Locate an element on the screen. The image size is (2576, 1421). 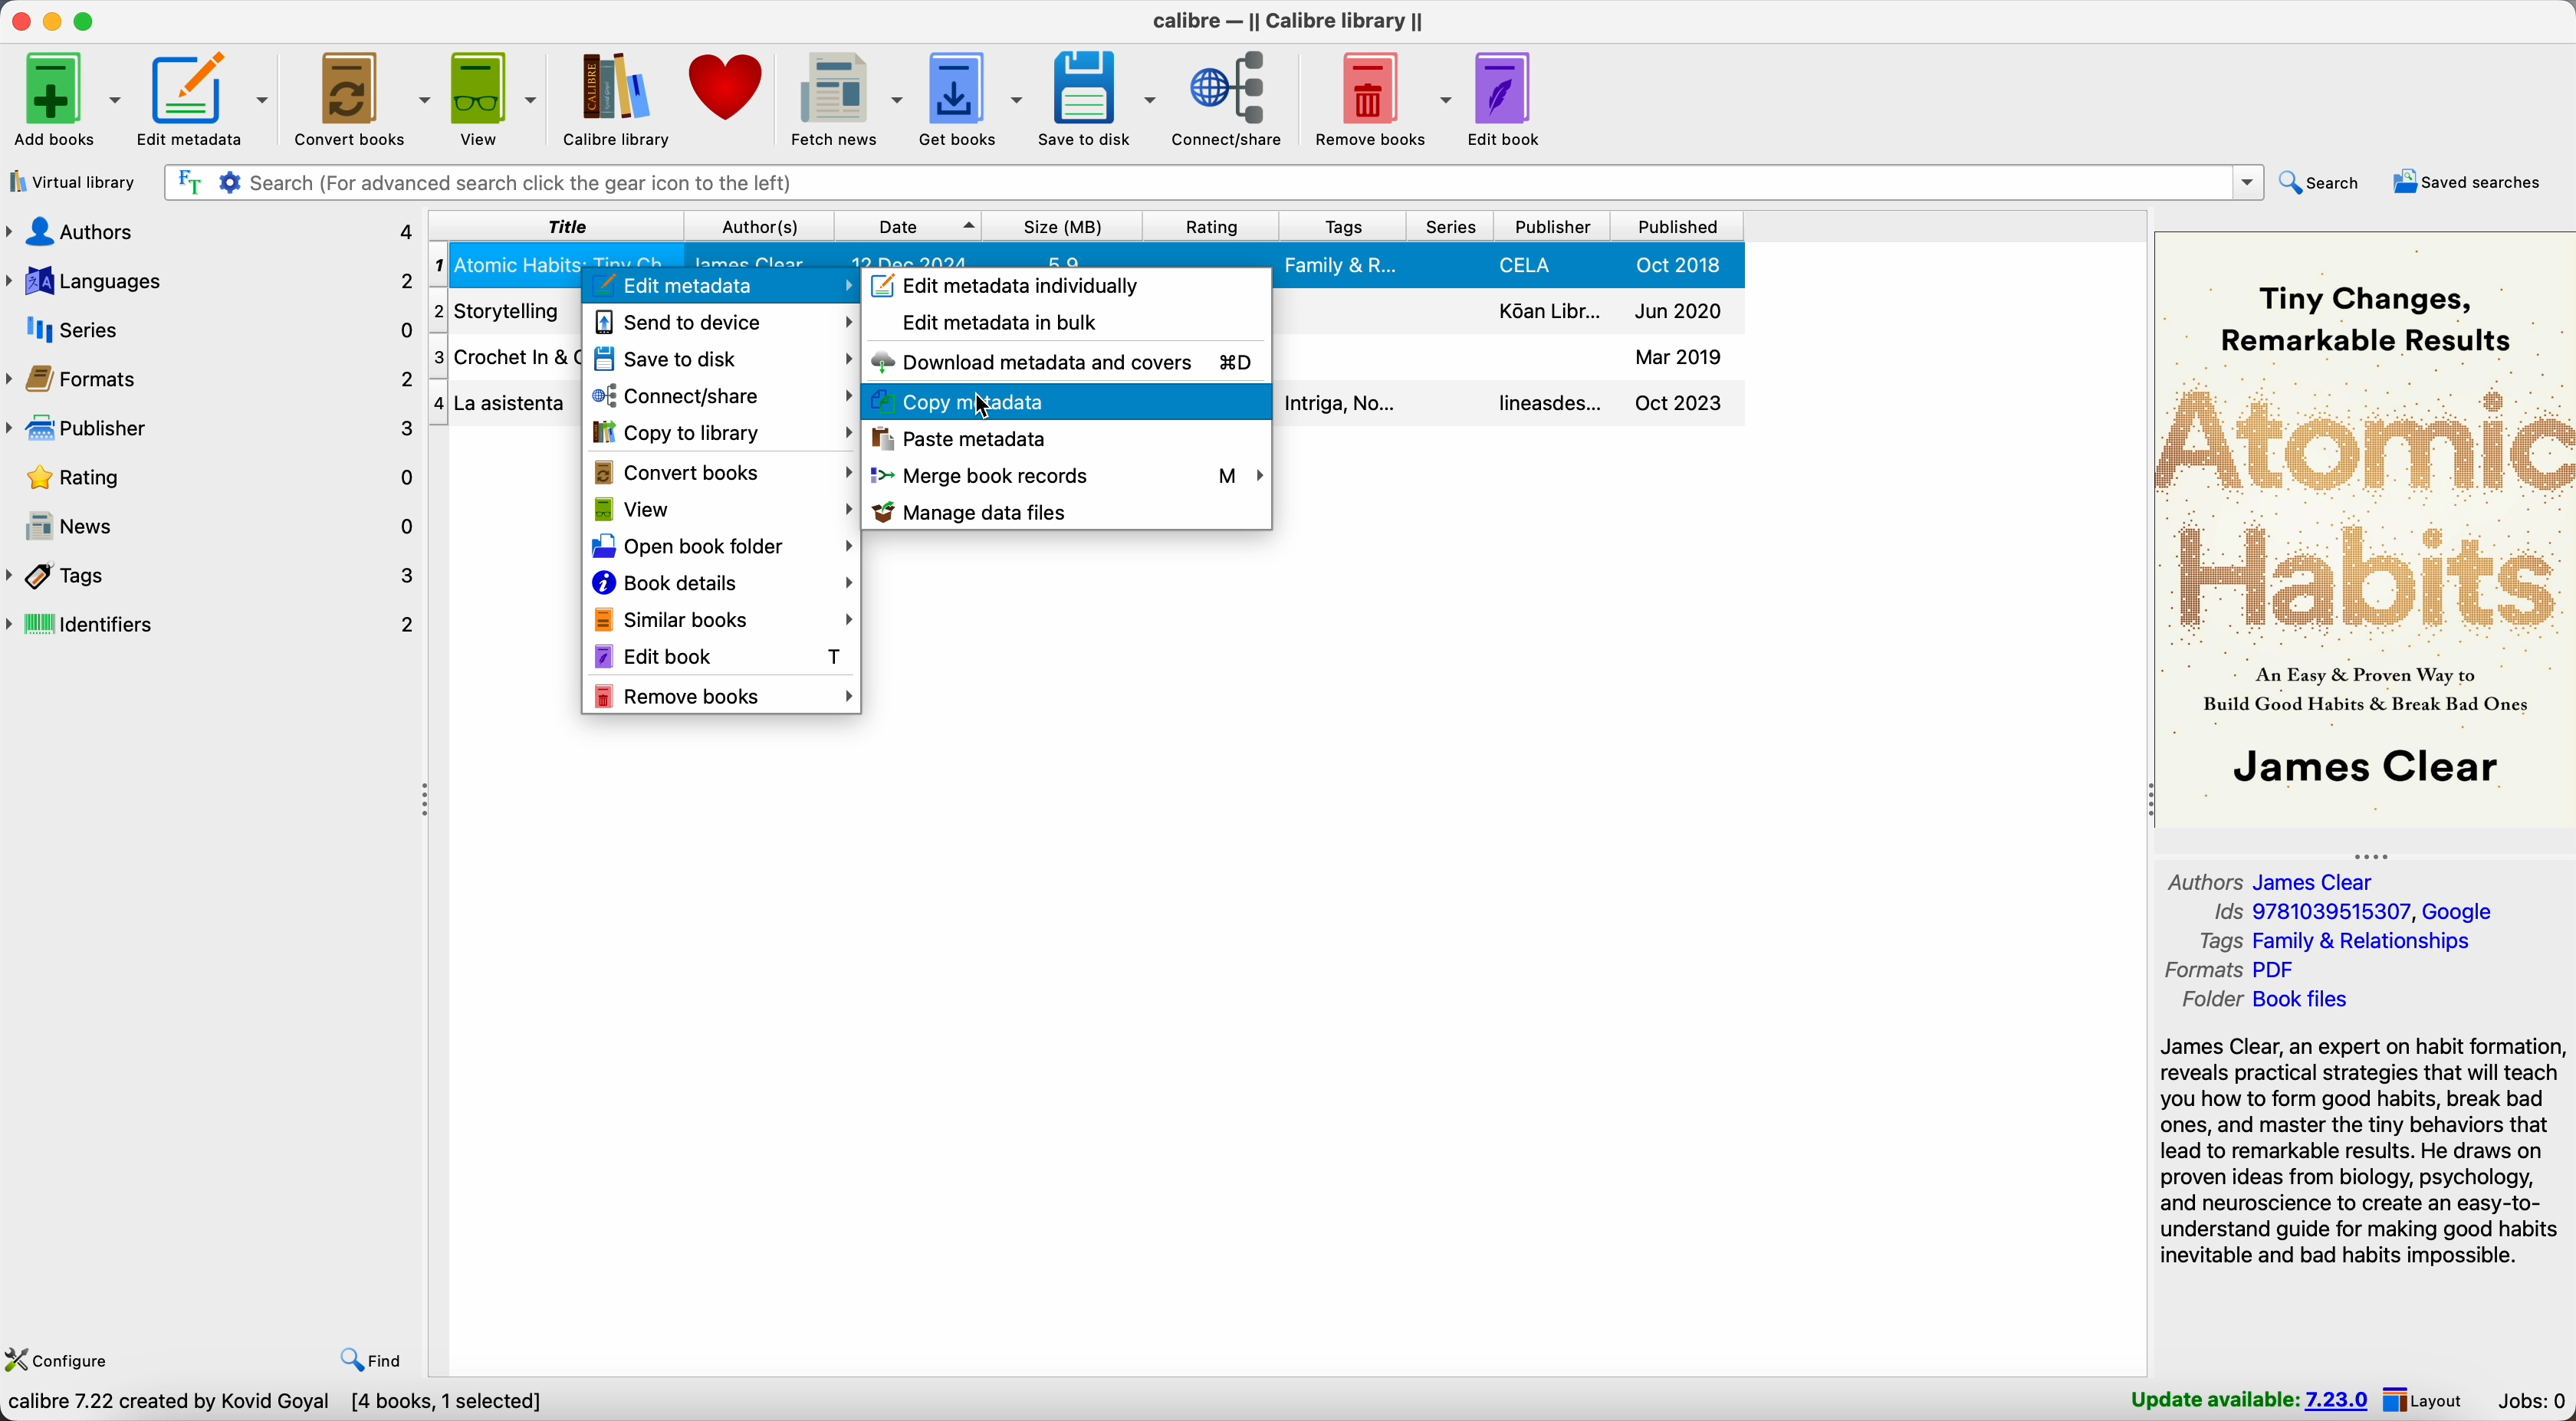
book details is located at coordinates (724, 581).